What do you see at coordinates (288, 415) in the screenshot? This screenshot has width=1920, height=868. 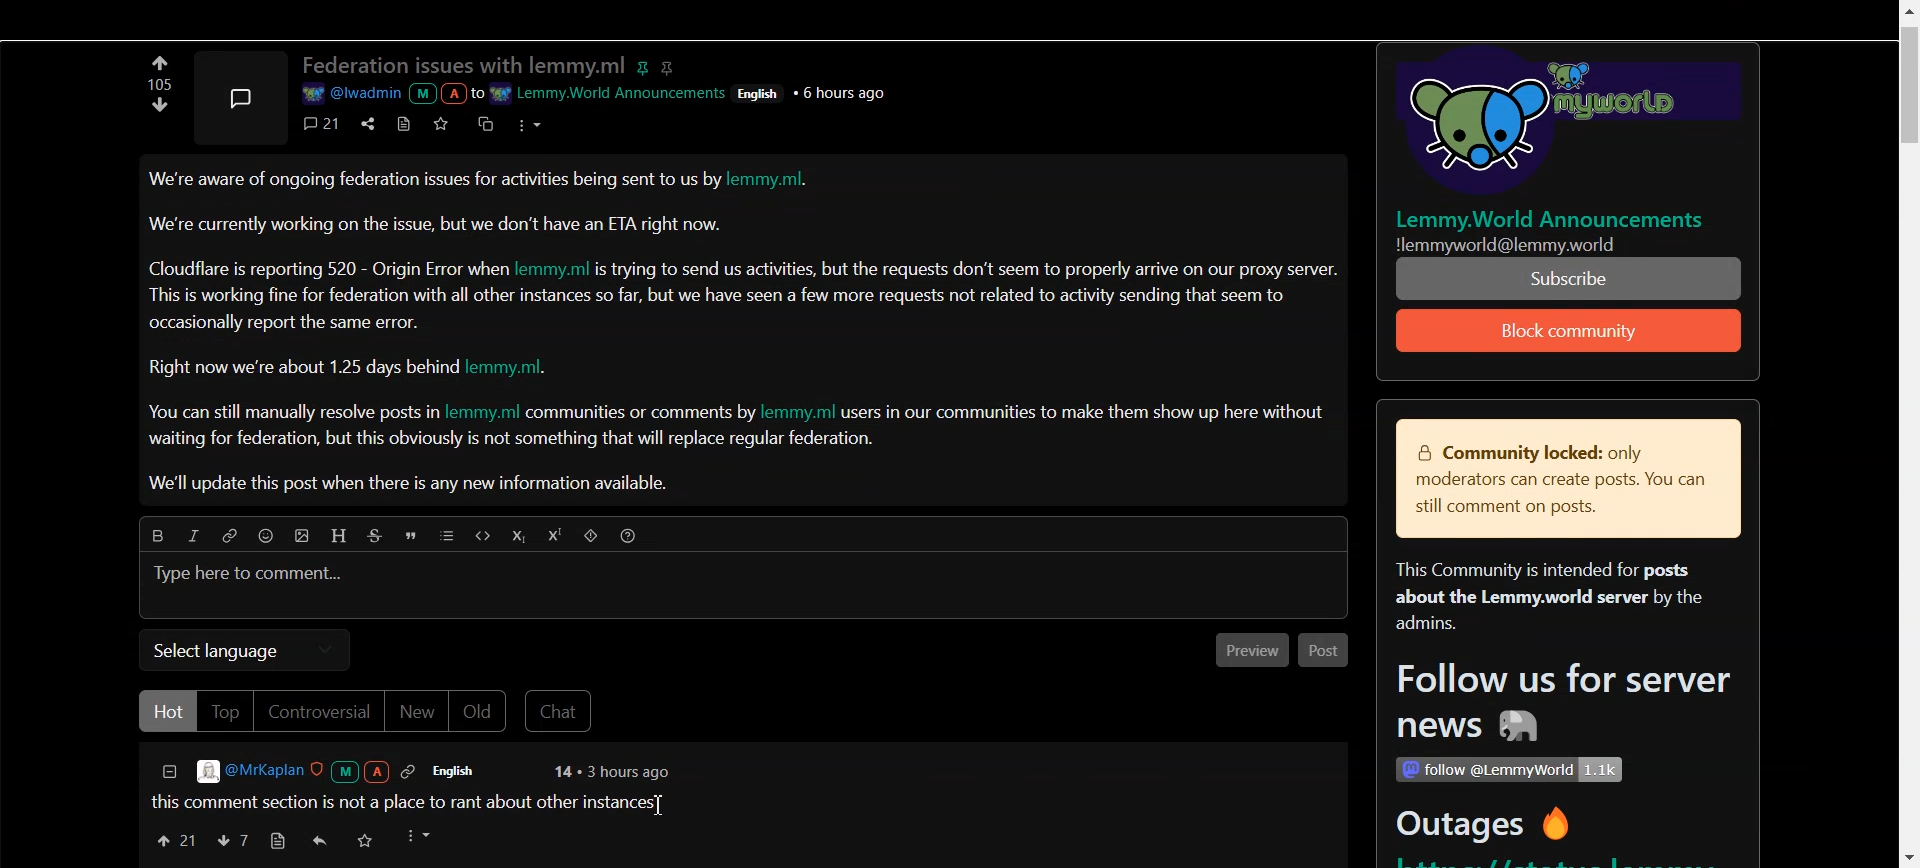 I see `You can still manually resolve posts in` at bounding box center [288, 415].